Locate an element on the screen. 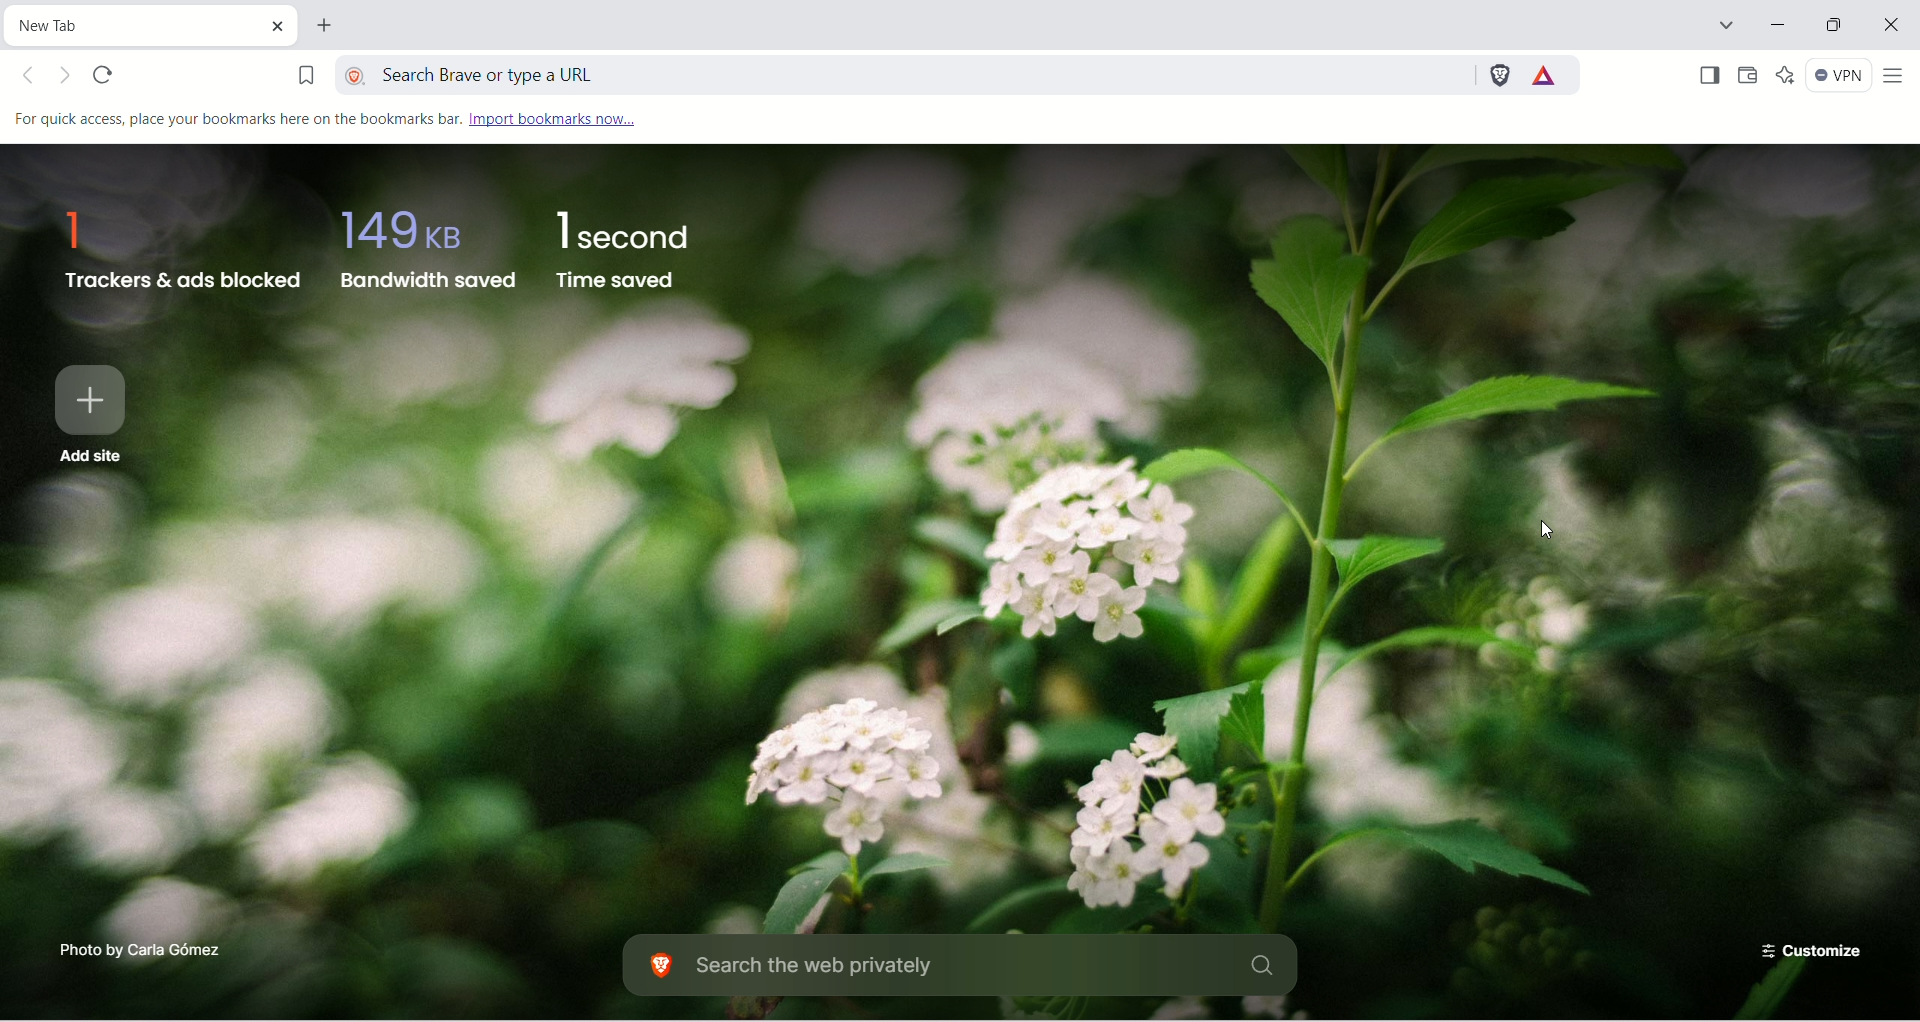 The width and height of the screenshot is (1920, 1022). restore is located at coordinates (1832, 26).